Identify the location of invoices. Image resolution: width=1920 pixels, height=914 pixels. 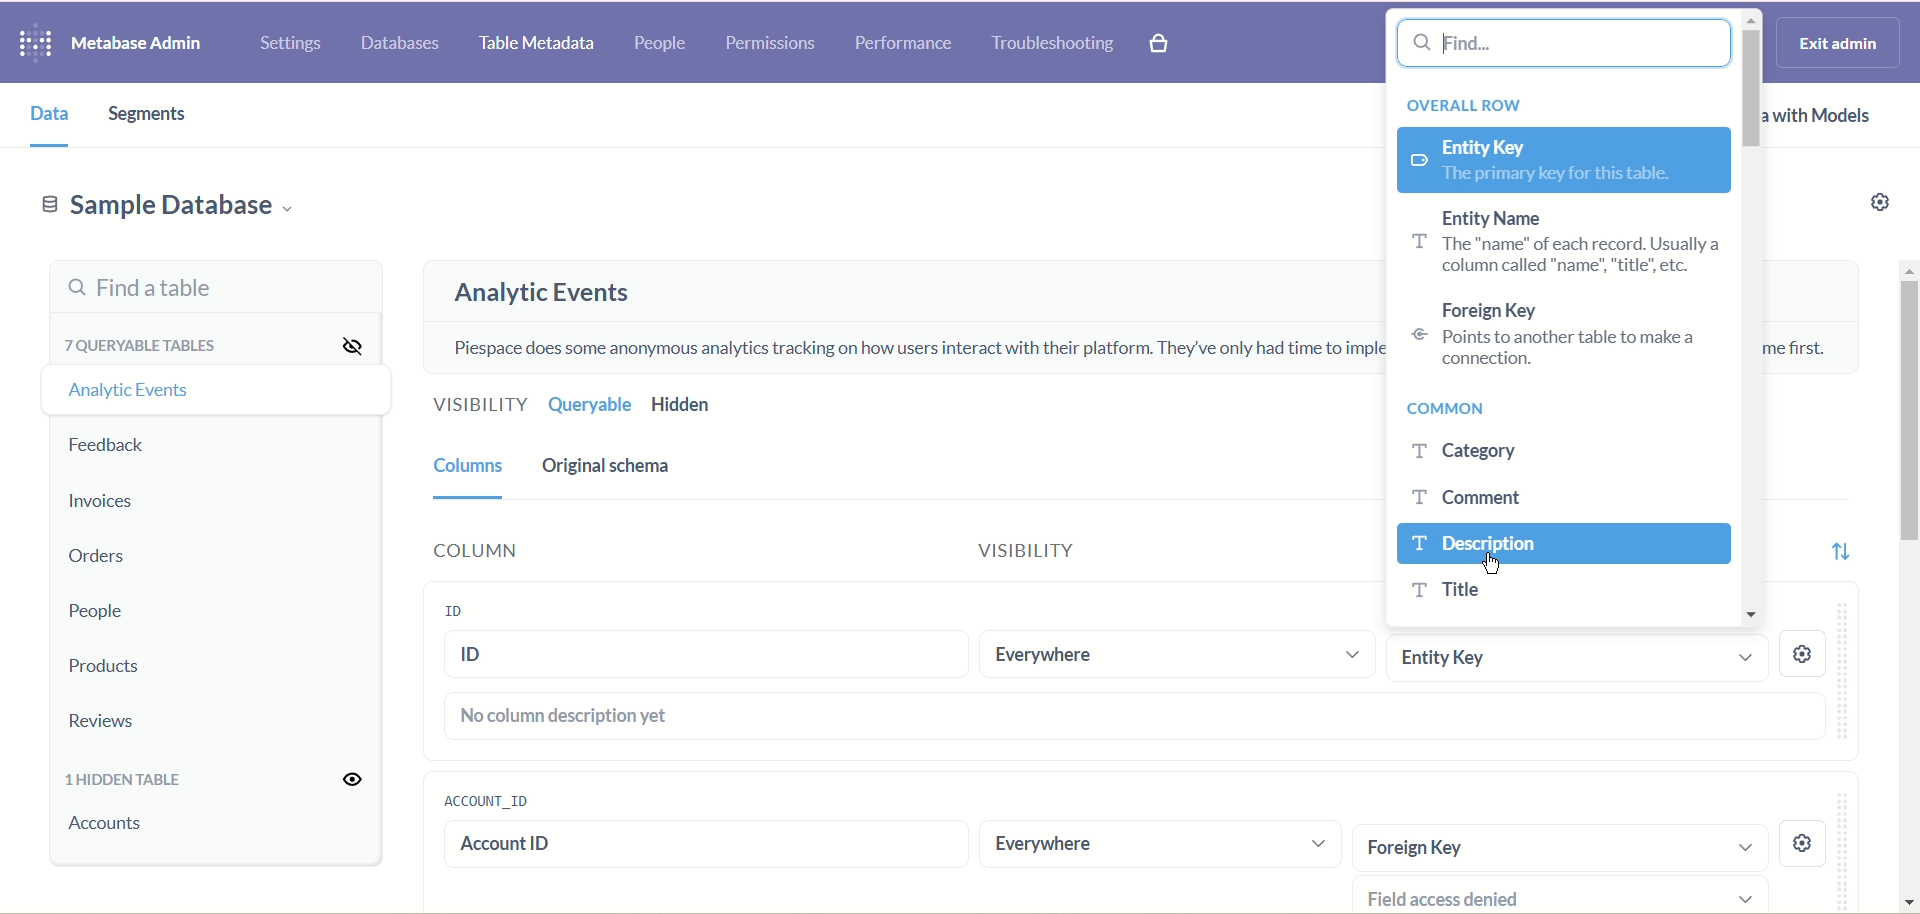
(101, 501).